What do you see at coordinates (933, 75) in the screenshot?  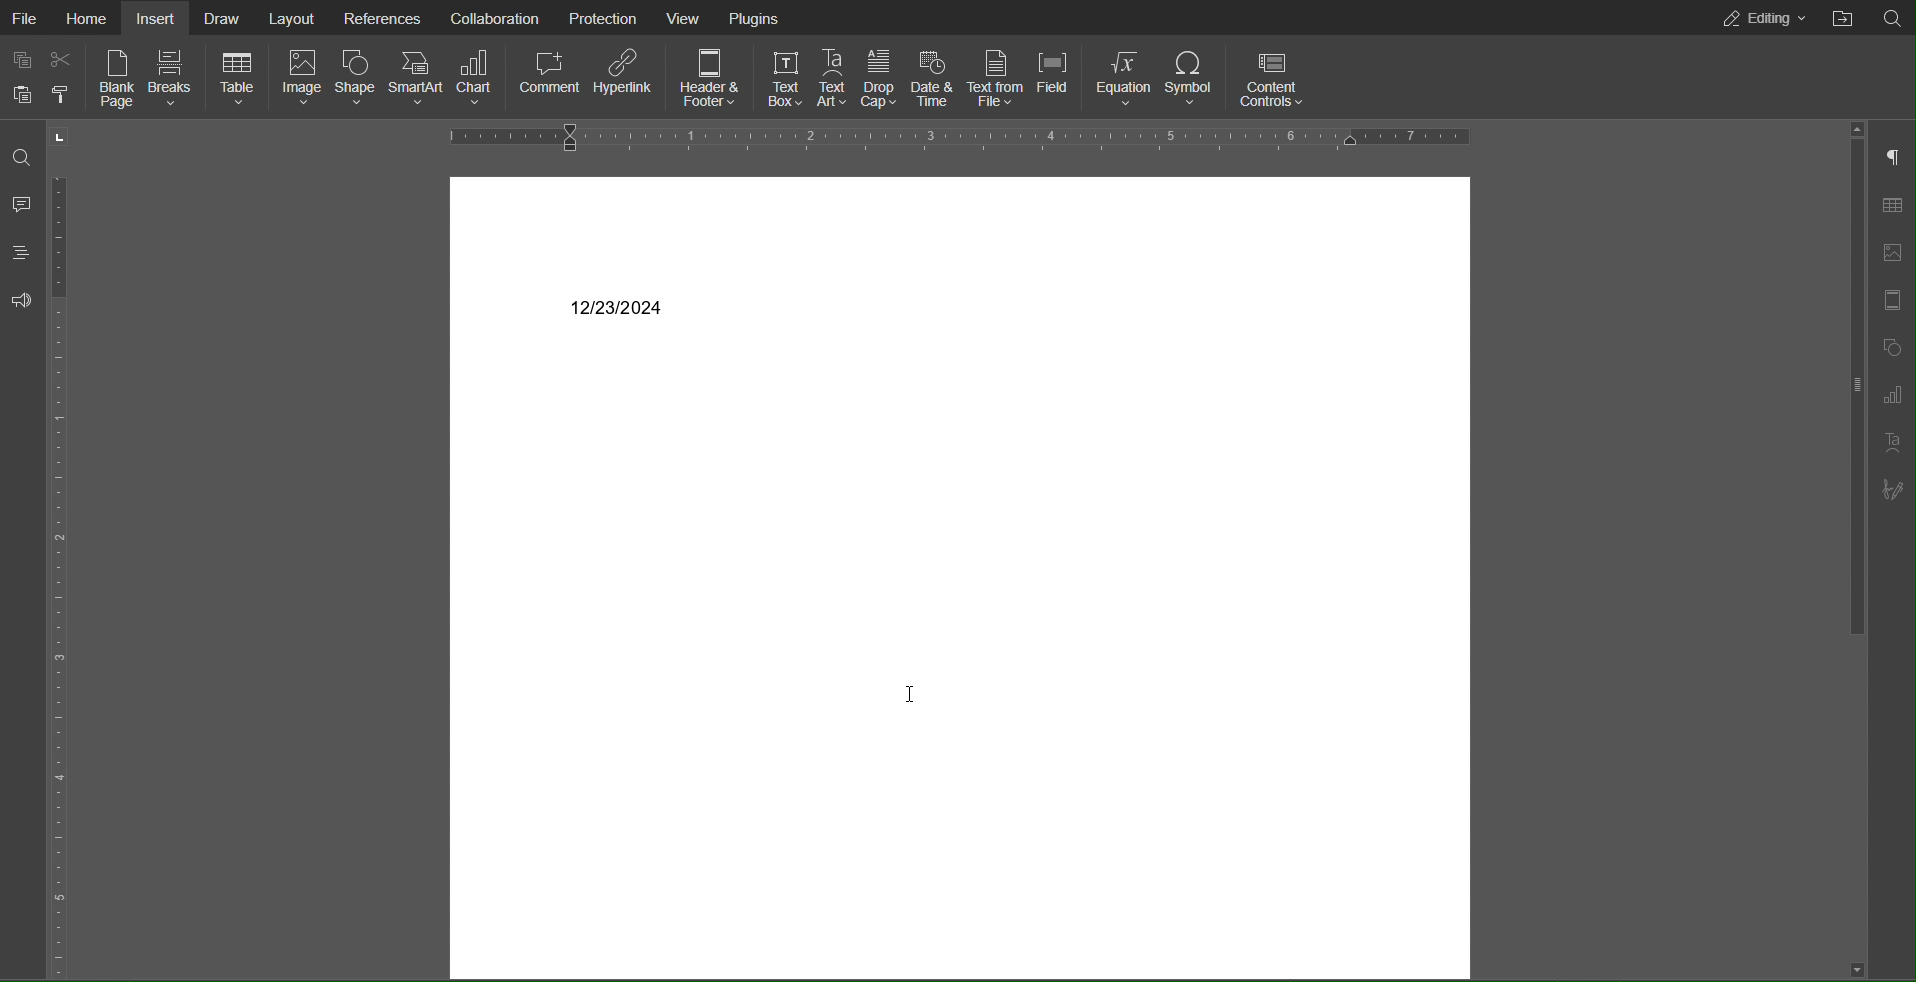 I see `Date & Time` at bounding box center [933, 75].